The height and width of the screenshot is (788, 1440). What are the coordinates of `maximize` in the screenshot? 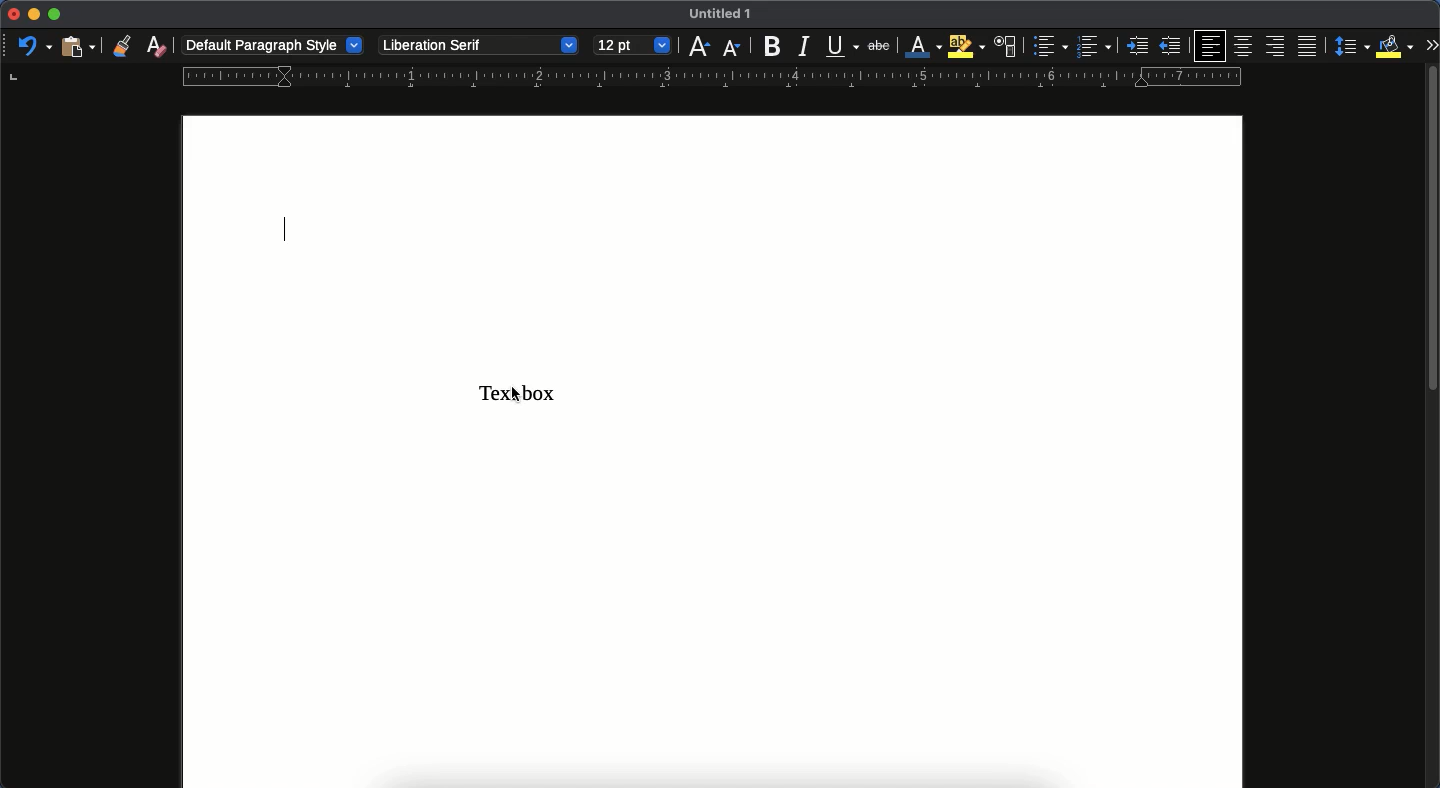 It's located at (56, 15).